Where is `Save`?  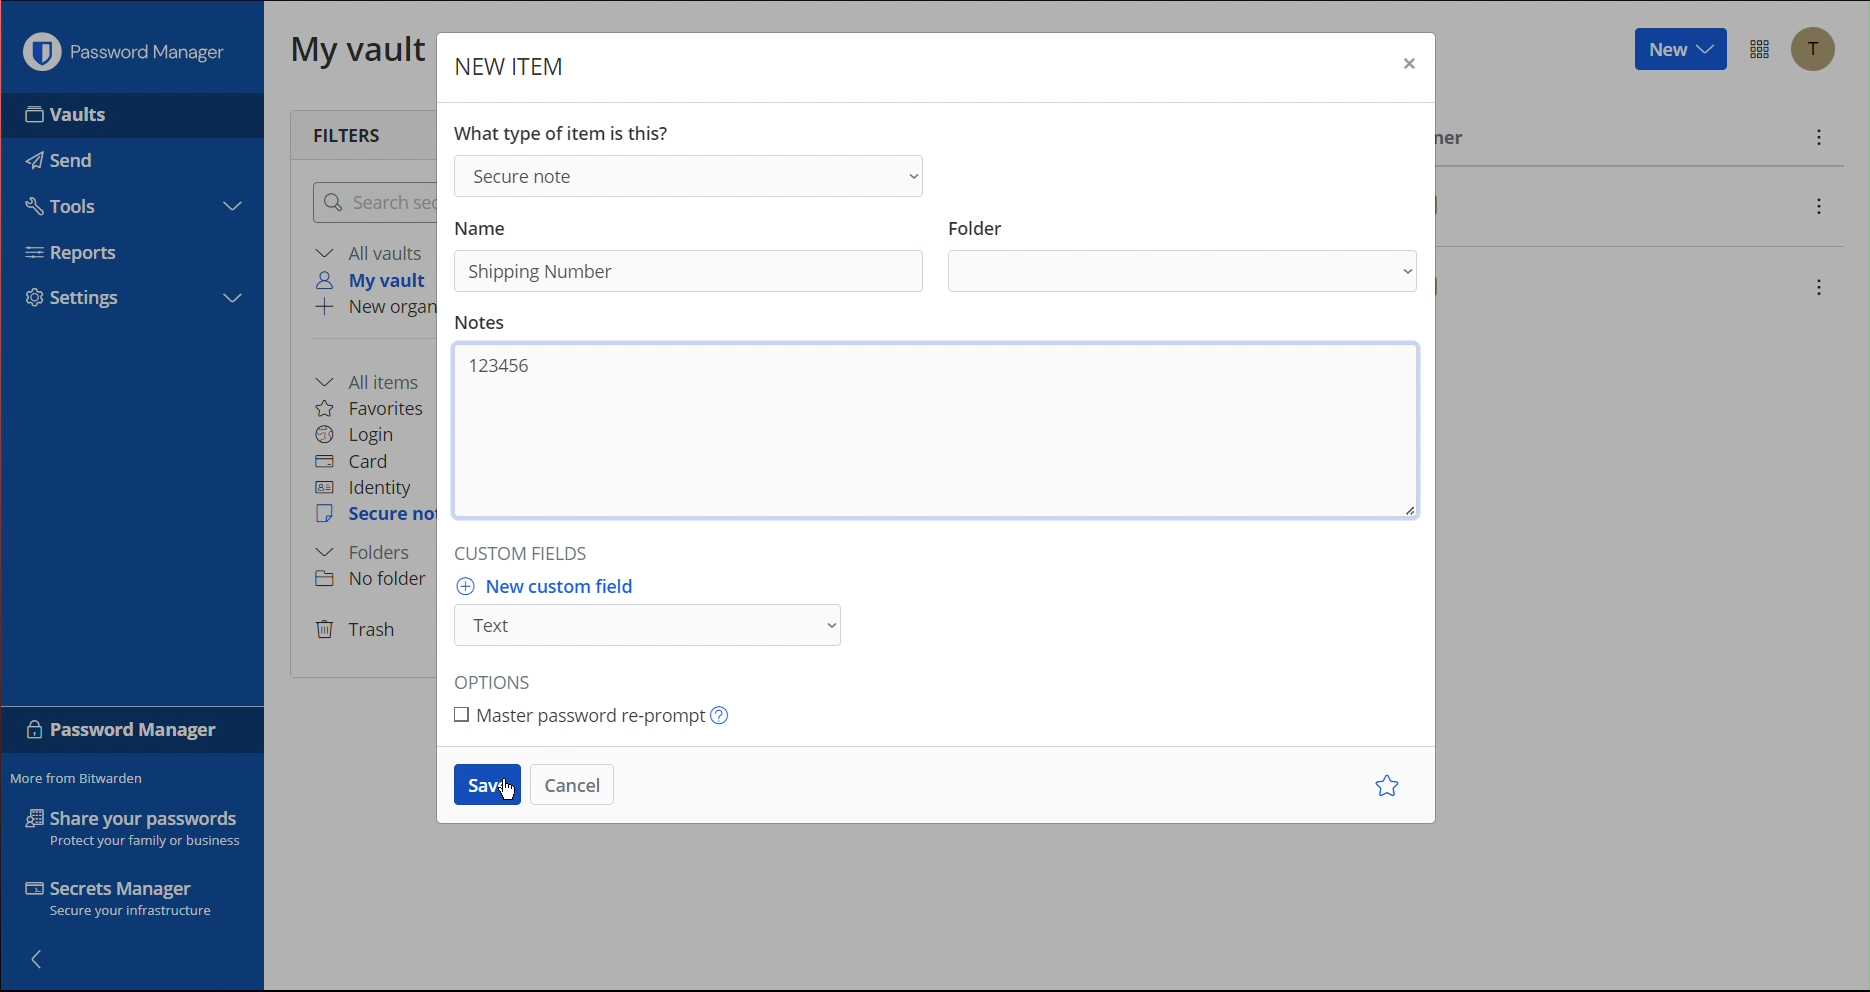 Save is located at coordinates (488, 785).